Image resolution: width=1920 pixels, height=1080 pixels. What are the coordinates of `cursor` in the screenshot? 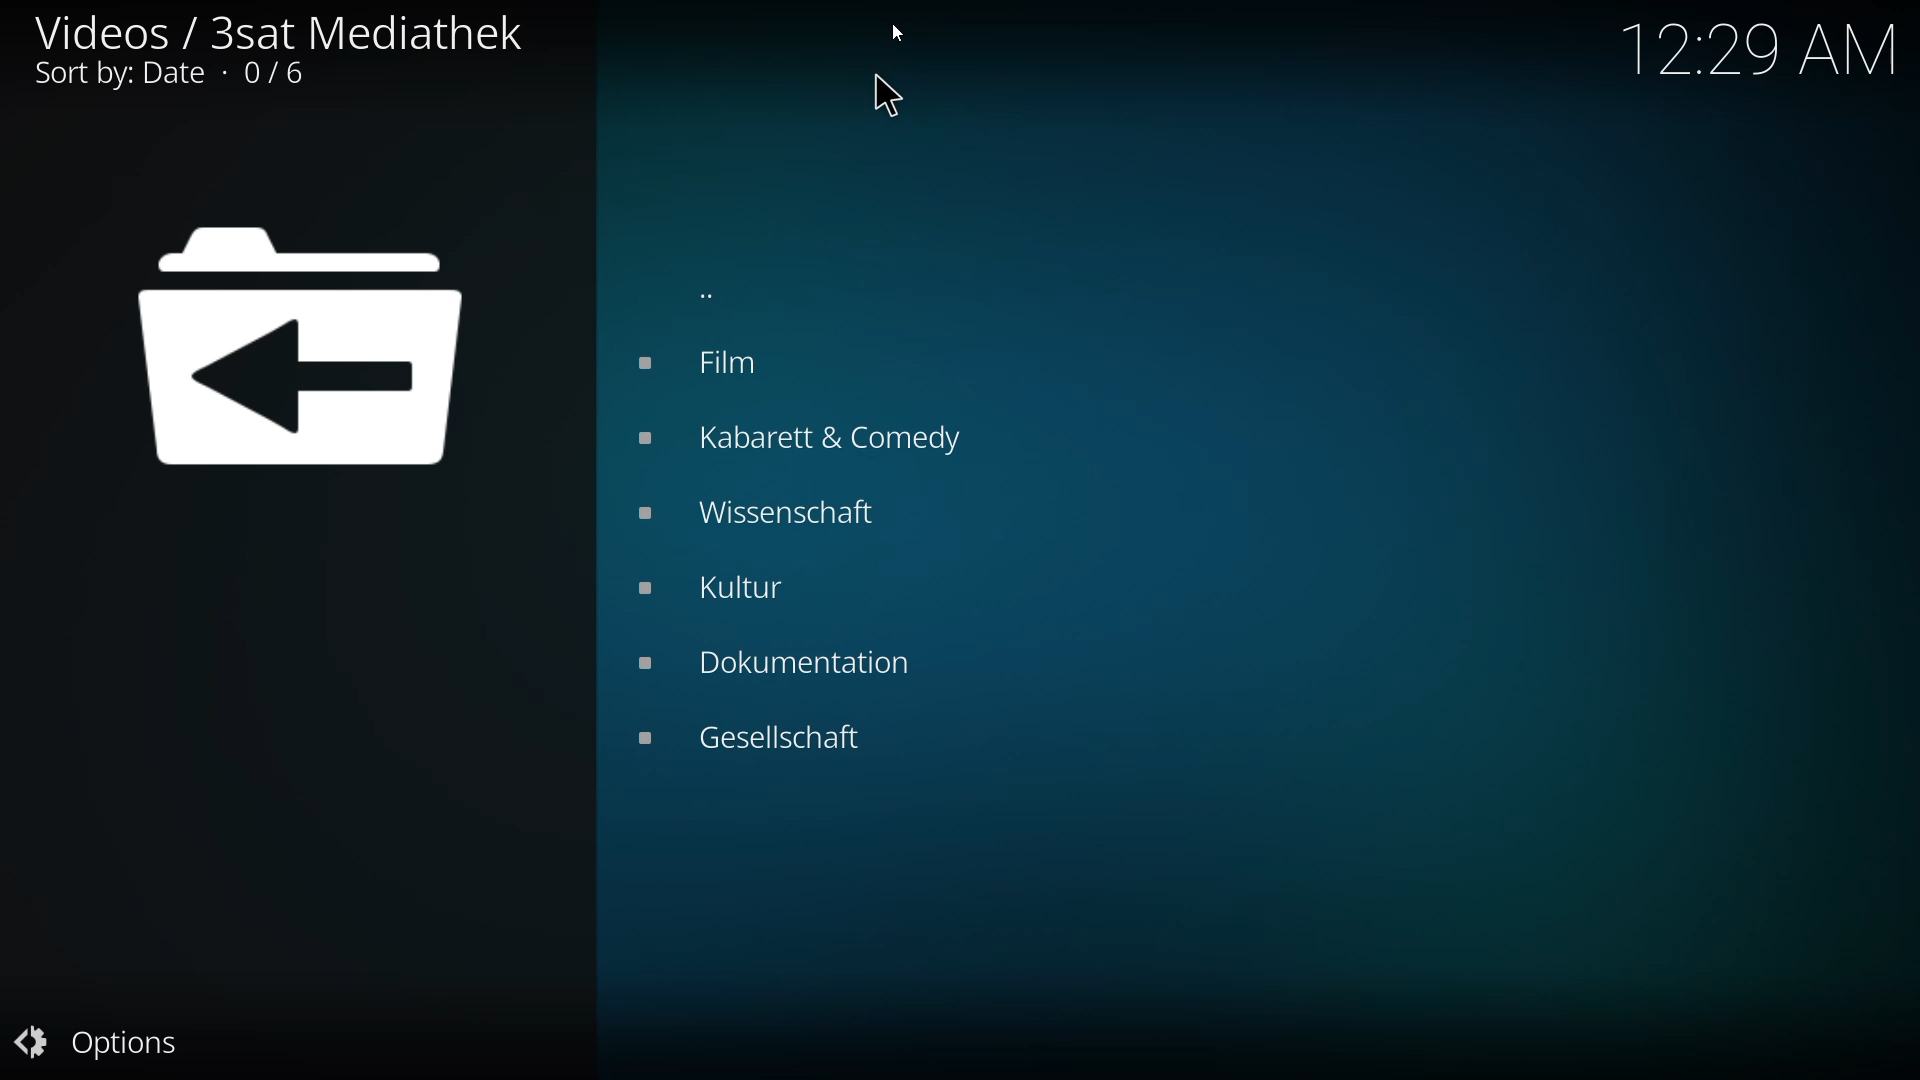 It's located at (882, 99).